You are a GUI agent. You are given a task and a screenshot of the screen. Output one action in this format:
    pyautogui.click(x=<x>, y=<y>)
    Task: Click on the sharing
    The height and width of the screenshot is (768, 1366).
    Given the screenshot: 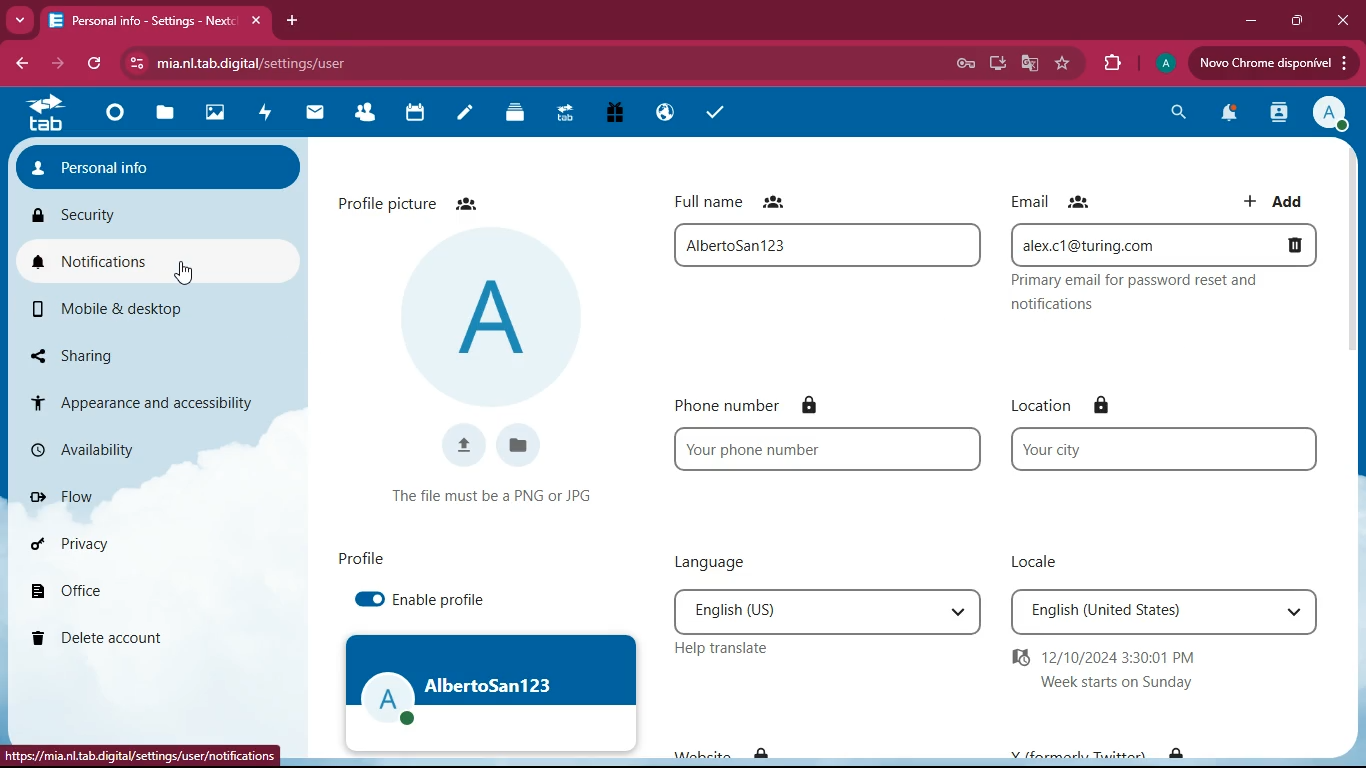 What is the action you would take?
    pyautogui.click(x=116, y=351)
    